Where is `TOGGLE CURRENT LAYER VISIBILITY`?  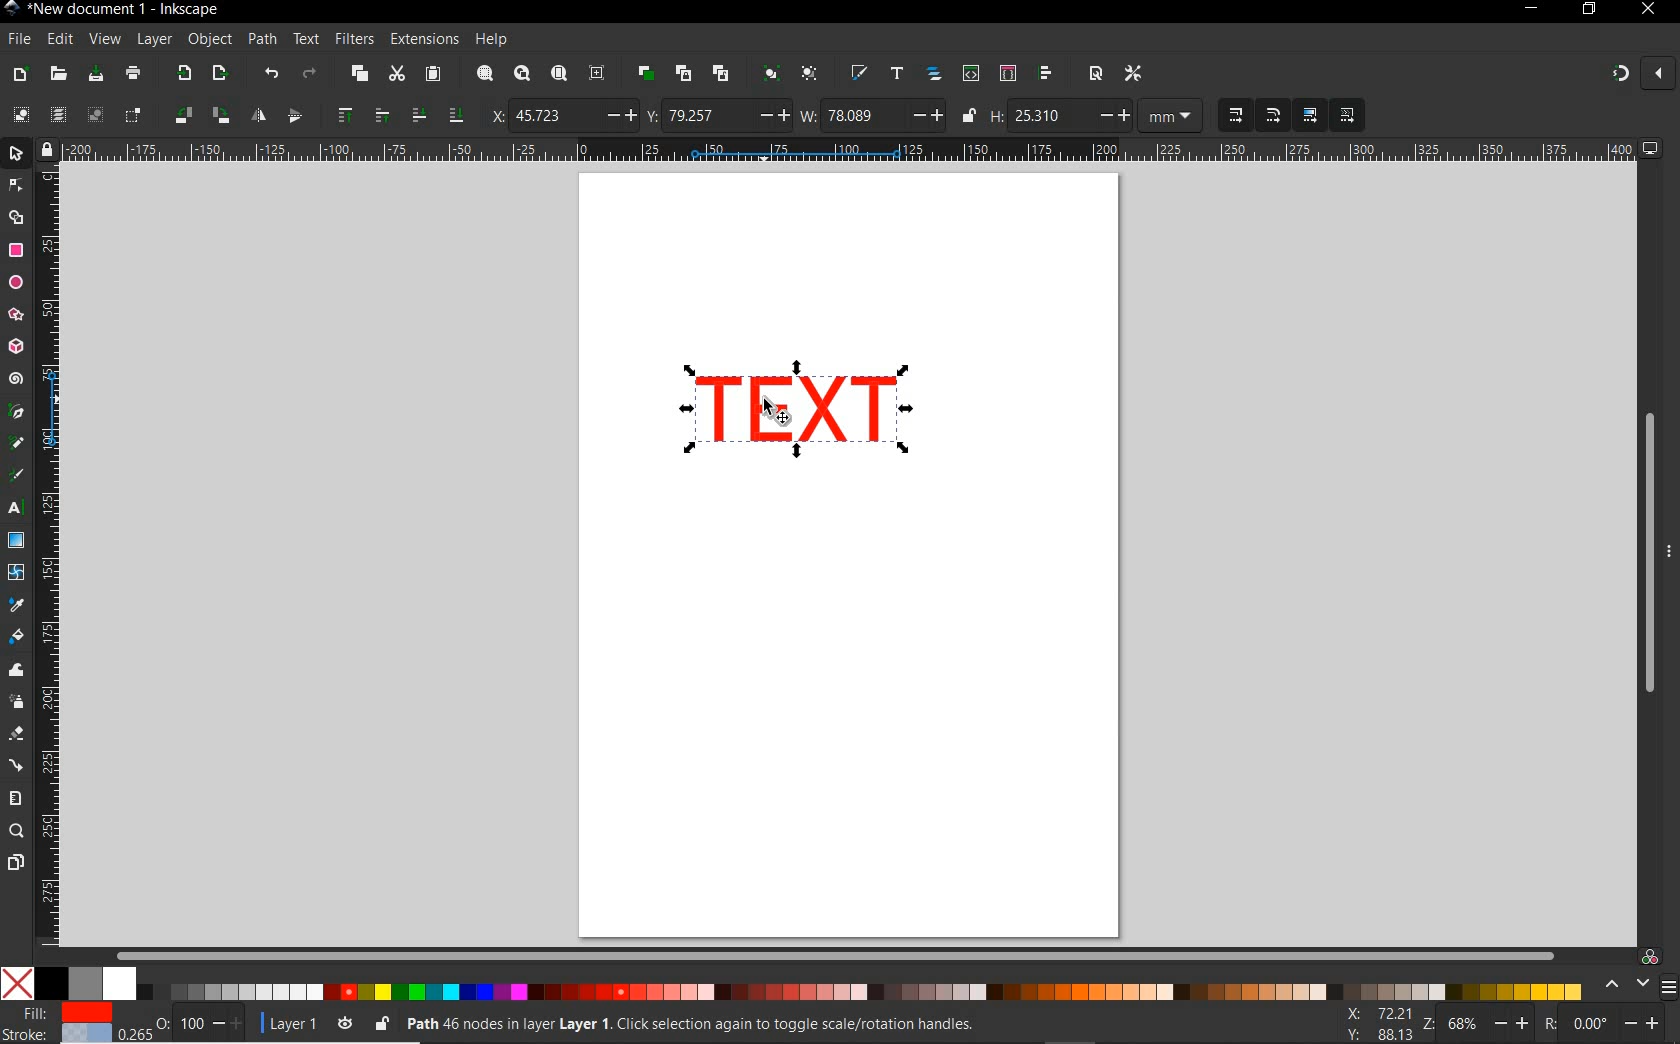
TOGGLE CURRENT LAYER VISIBILITY is located at coordinates (345, 1024).